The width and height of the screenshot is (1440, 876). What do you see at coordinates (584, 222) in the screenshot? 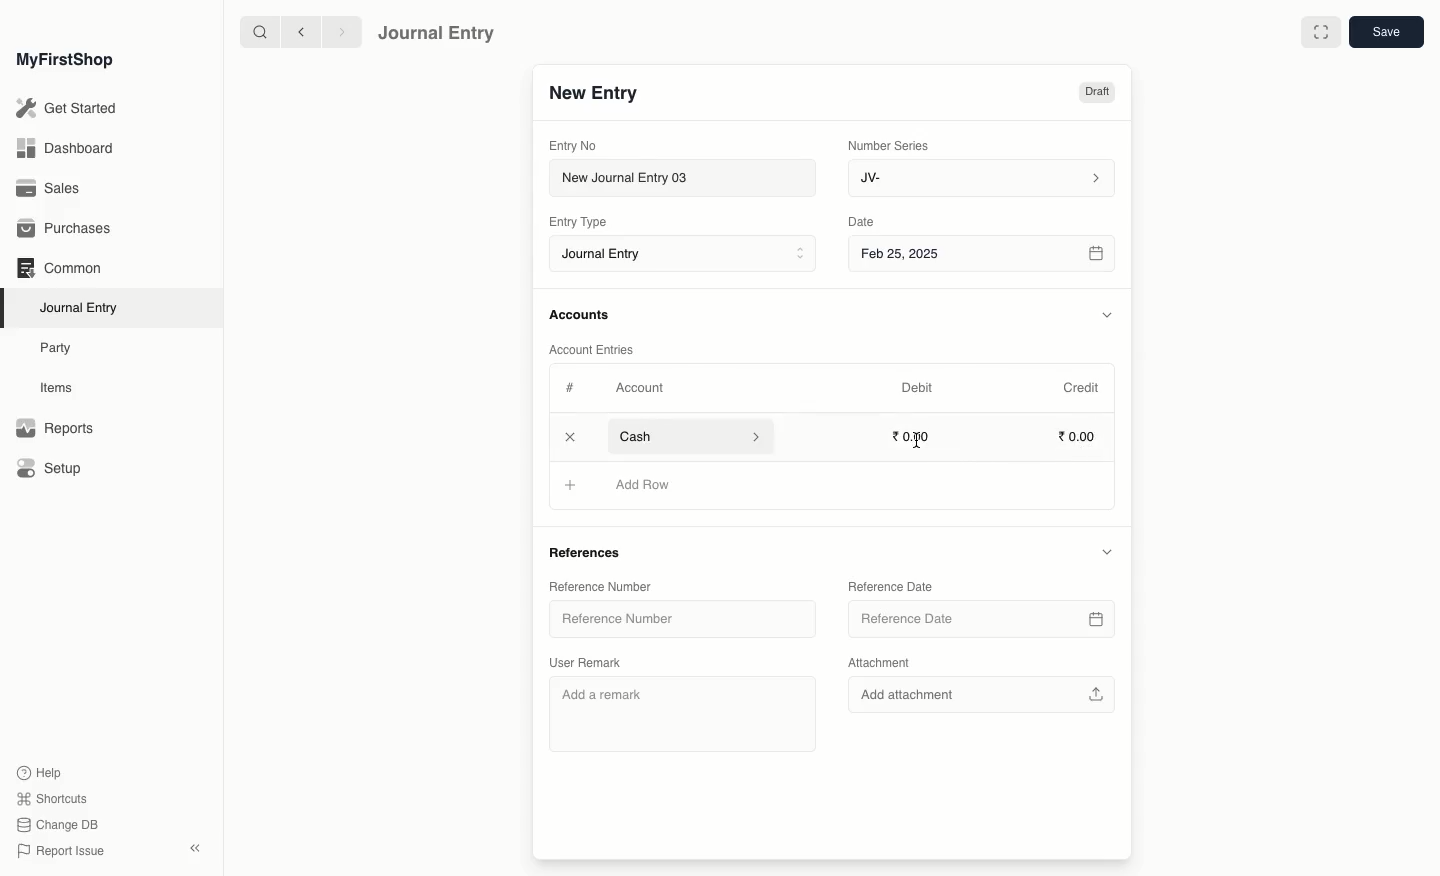
I see `Entry Type` at bounding box center [584, 222].